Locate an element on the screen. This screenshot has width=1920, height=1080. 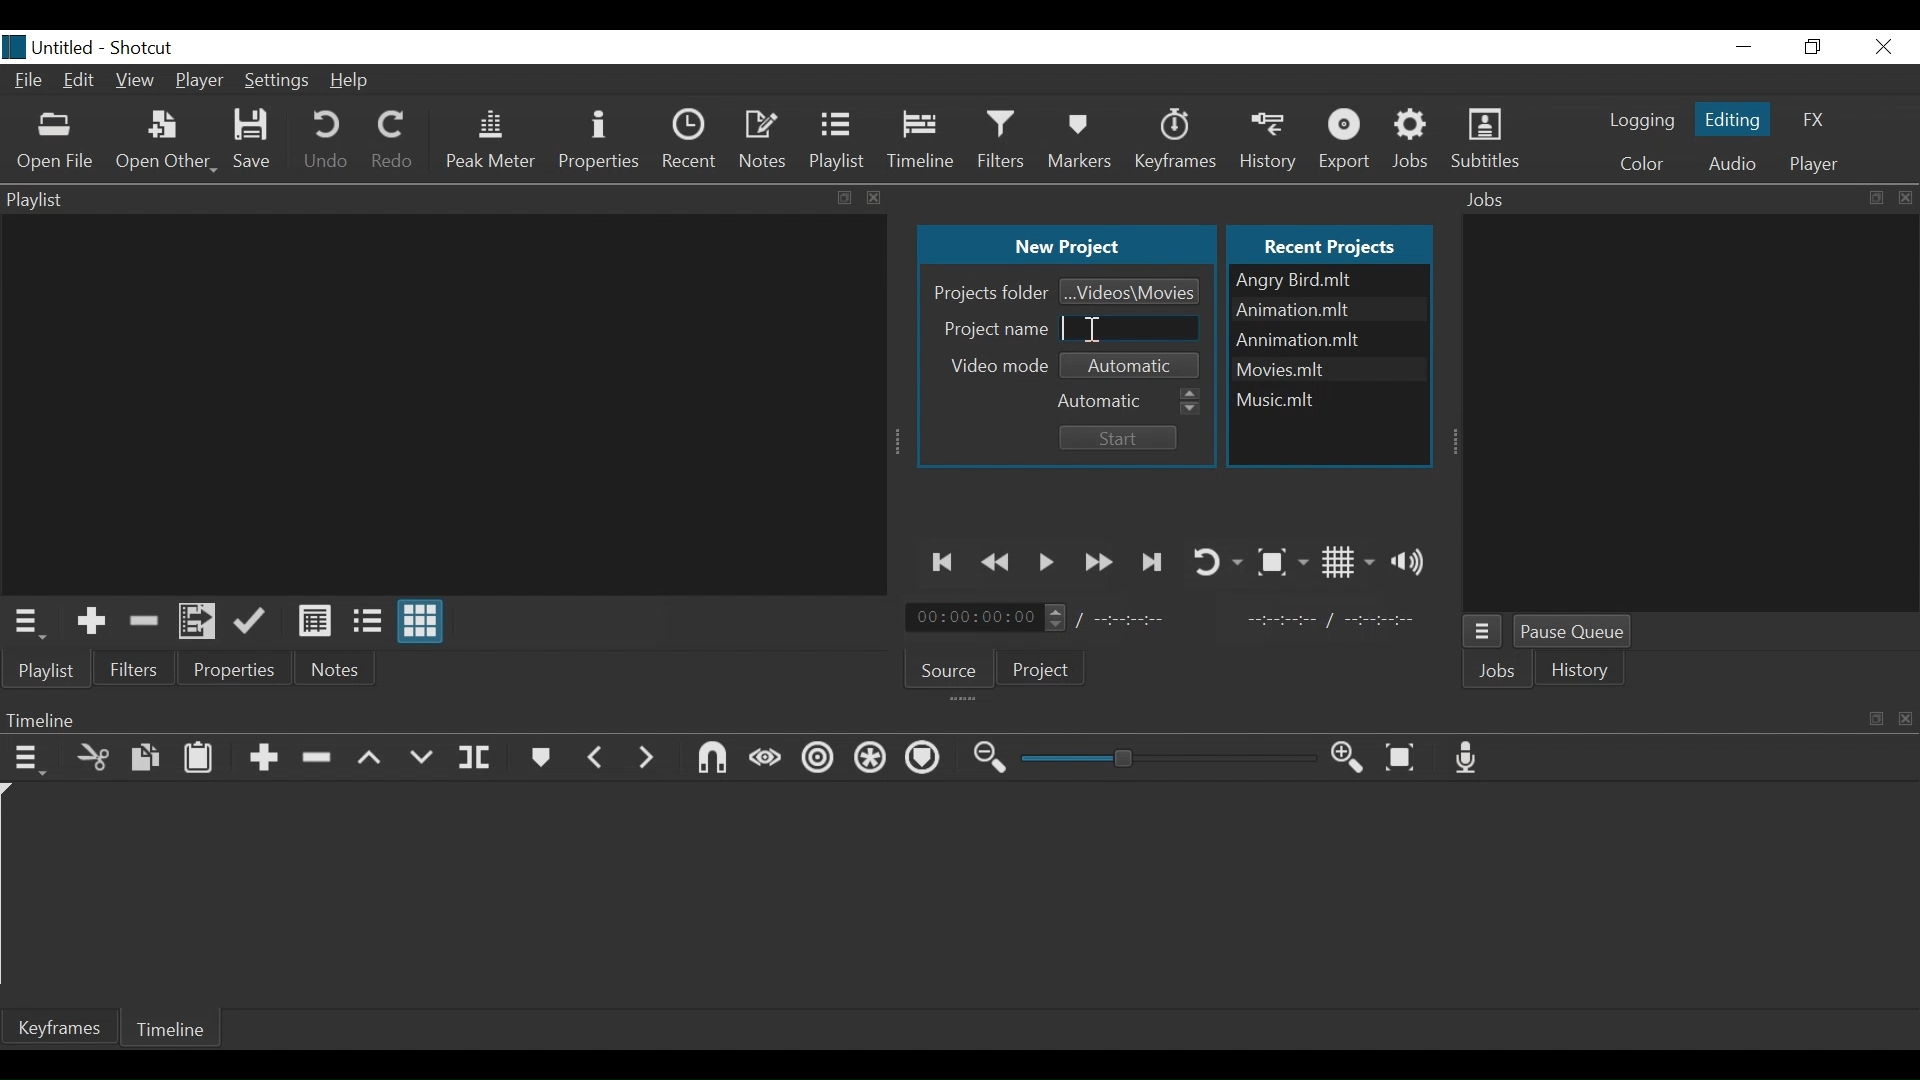
Subtitles is located at coordinates (1485, 140).